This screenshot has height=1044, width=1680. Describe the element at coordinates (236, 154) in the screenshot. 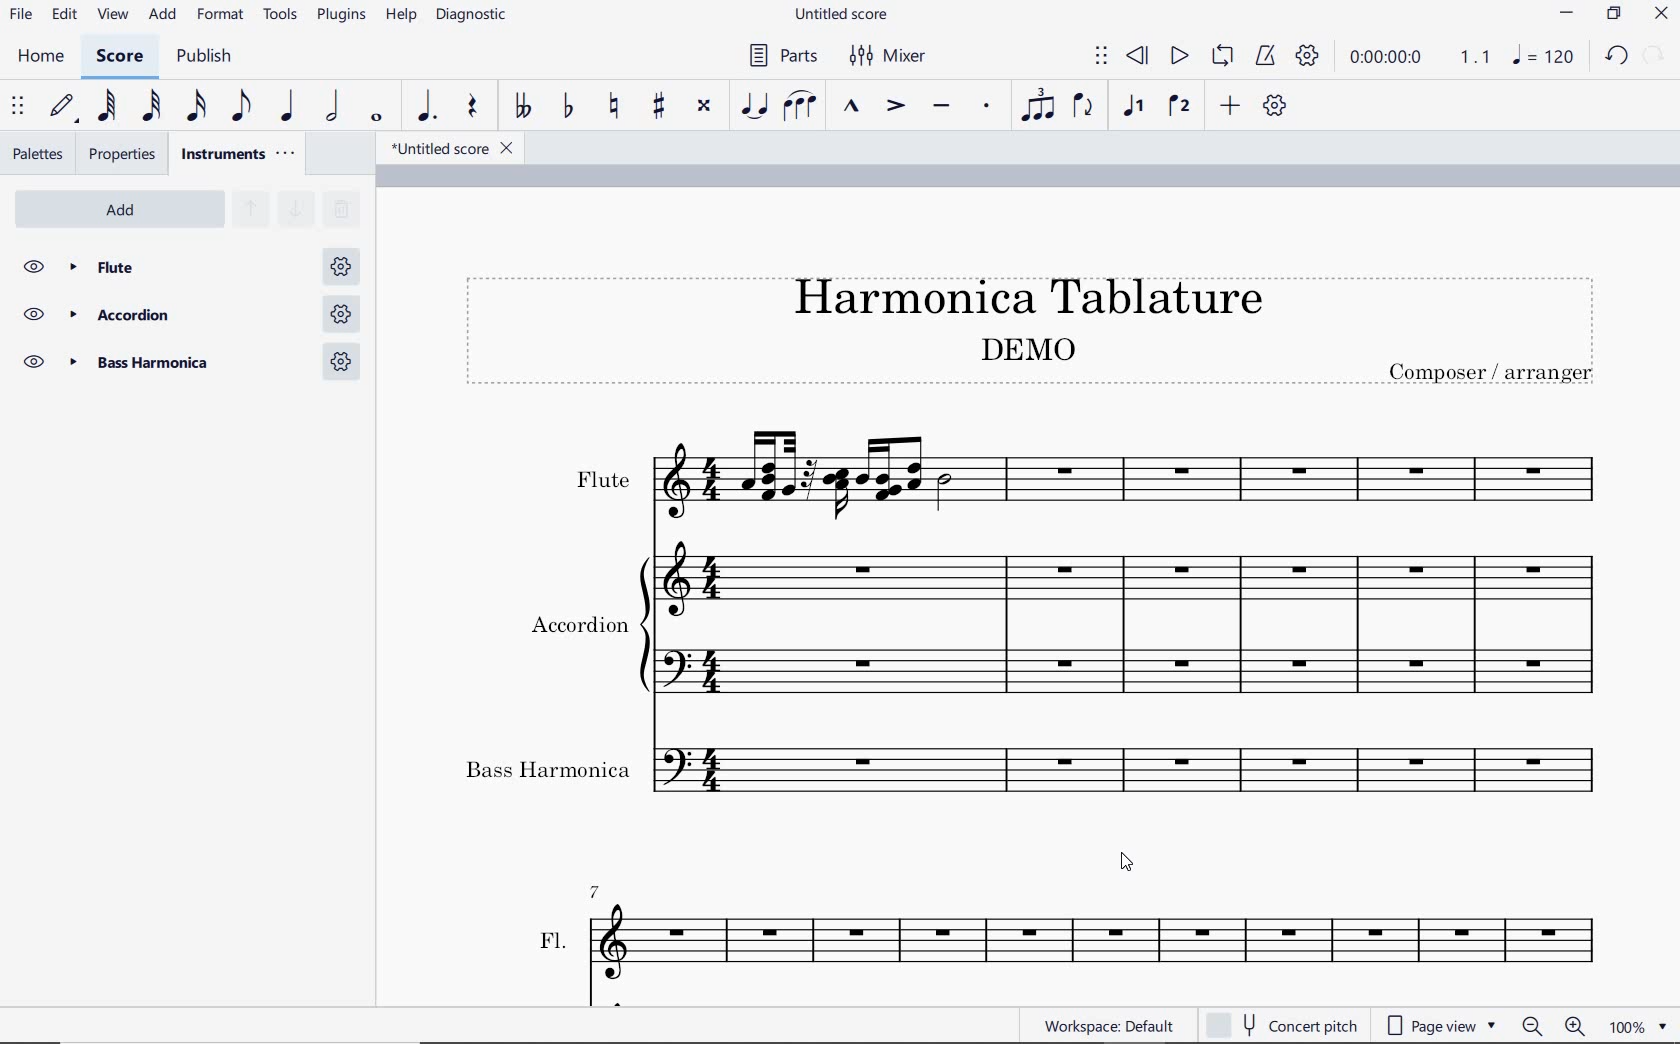

I see `instruments` at that location.